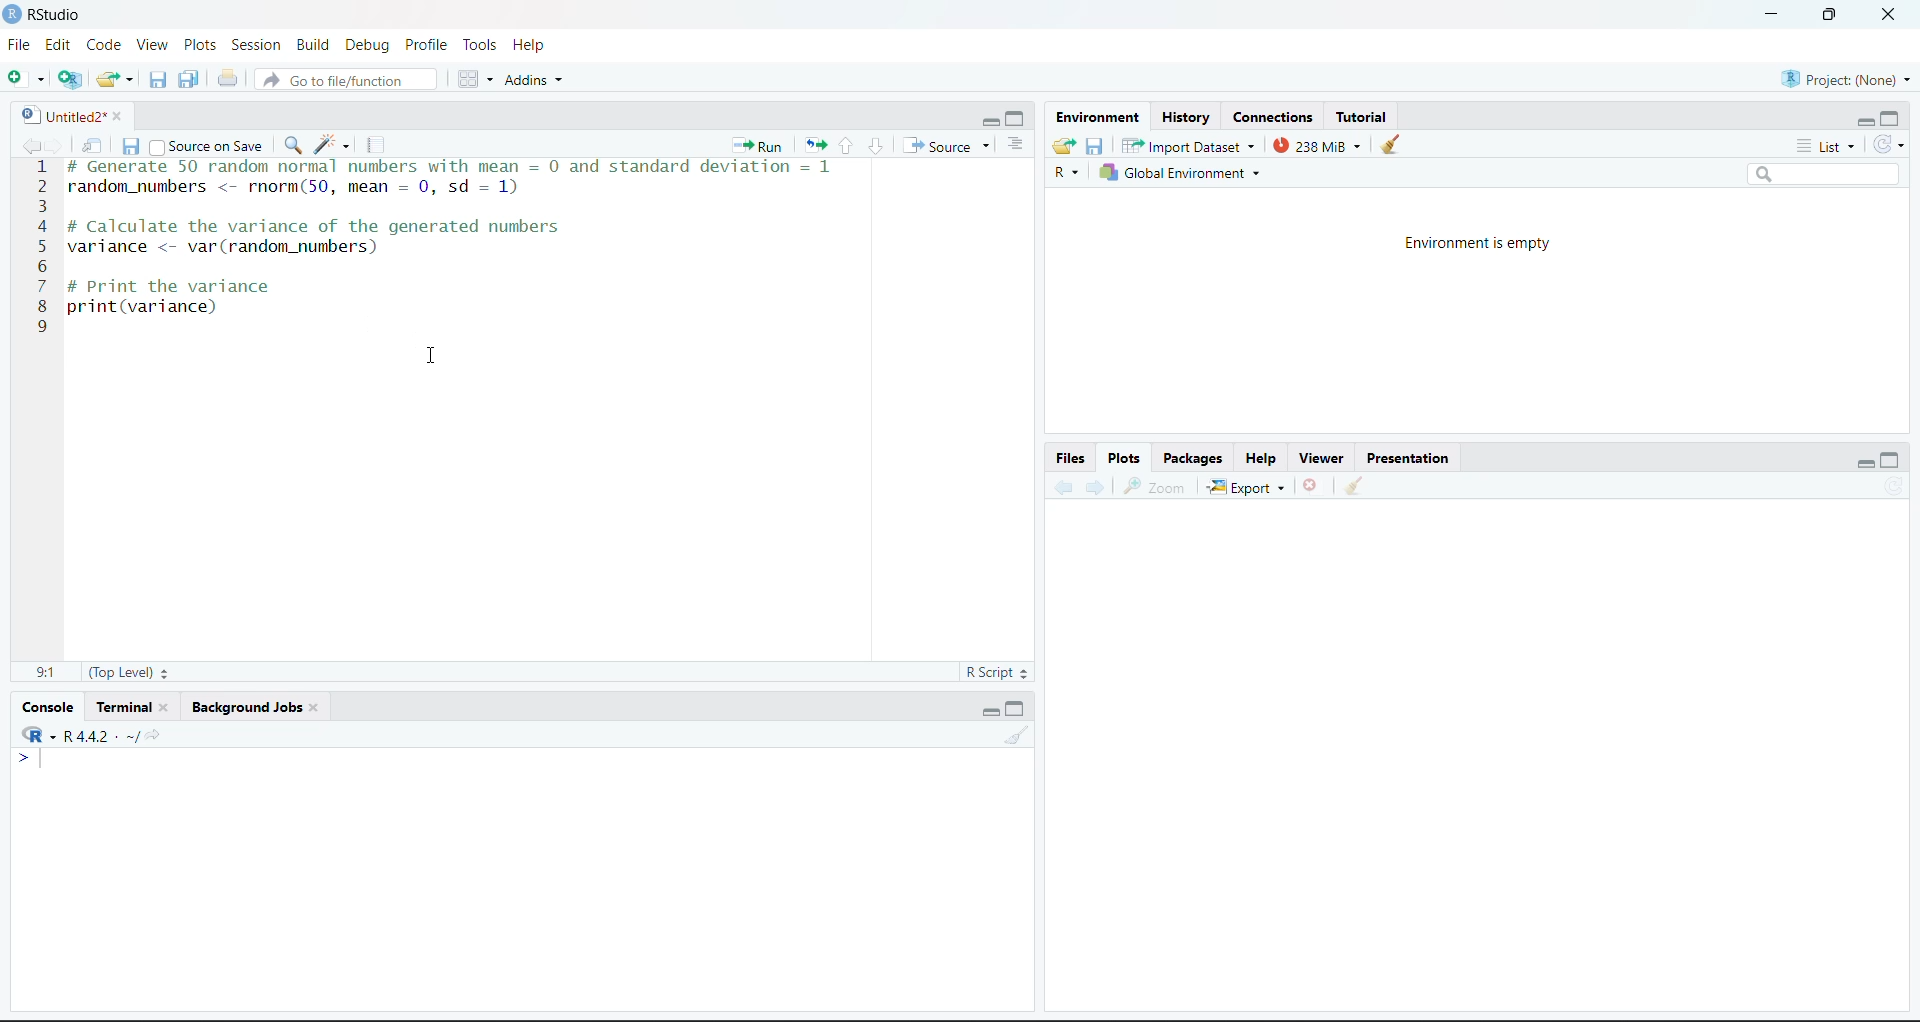 This screenshot has height=1022, width=1920. What do you see at coordinates (70, 79) in the screenshot?
I see `new project ` at bounding box center [70, 79].